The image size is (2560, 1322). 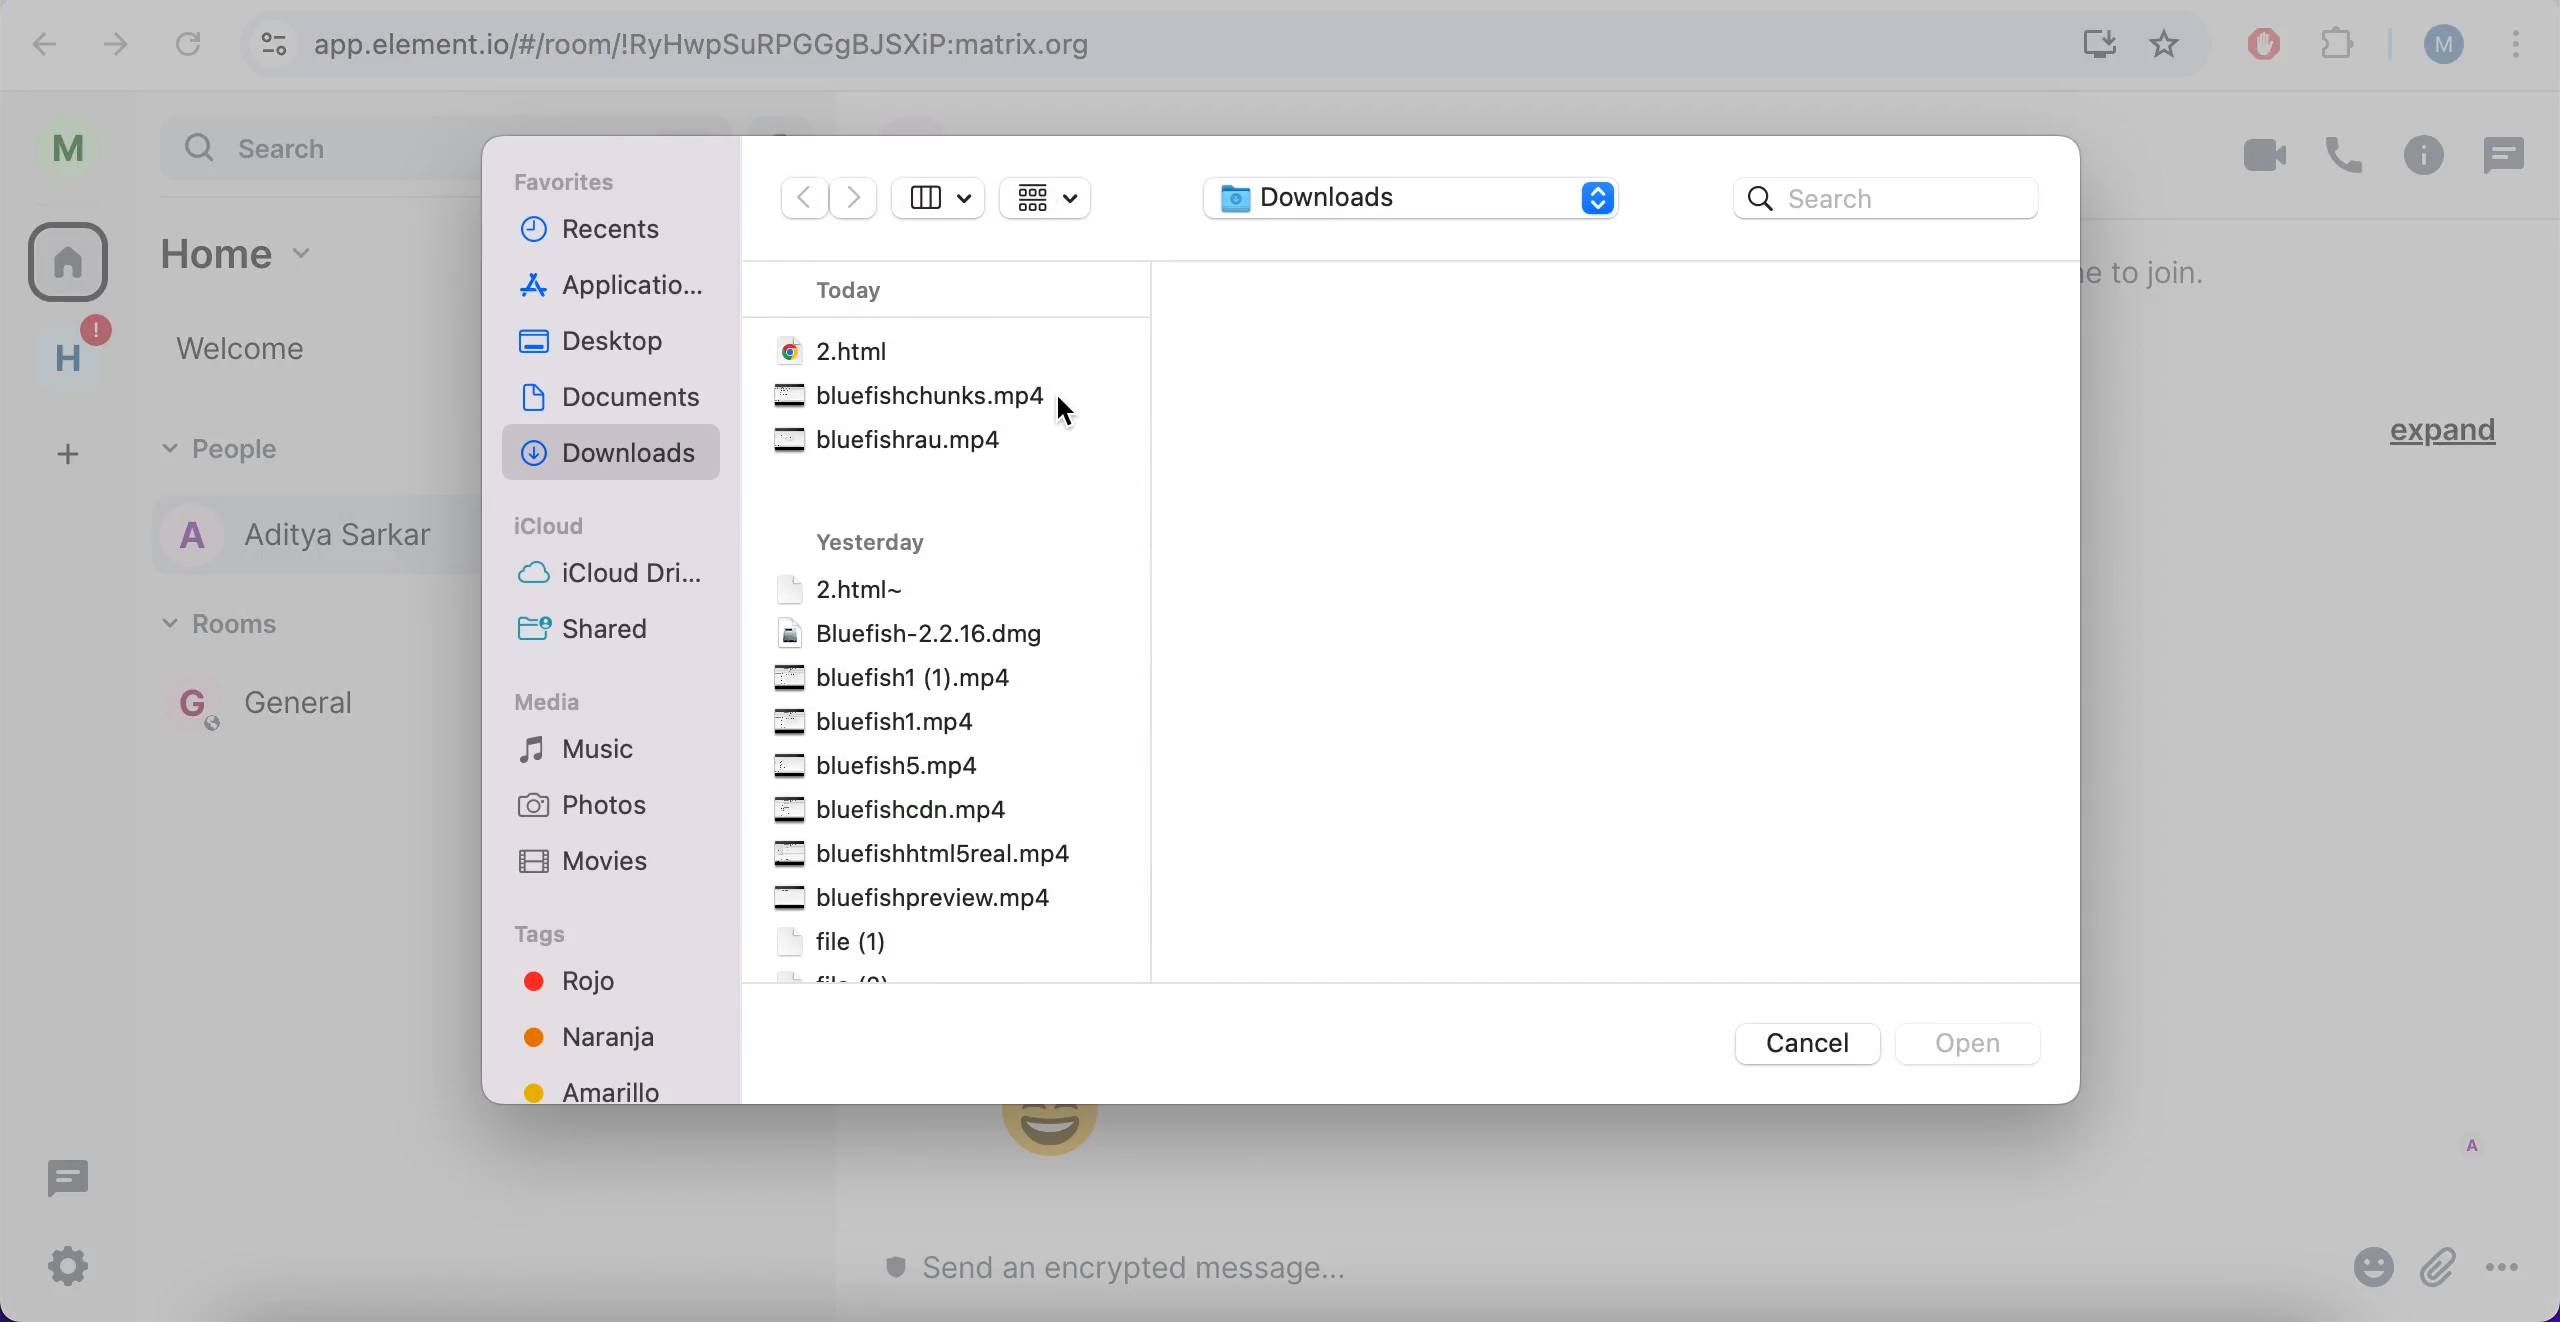 What do you see at coordinates (314, 734) in the screenshot?
I see `rooms` at bounding box center [314, 734].